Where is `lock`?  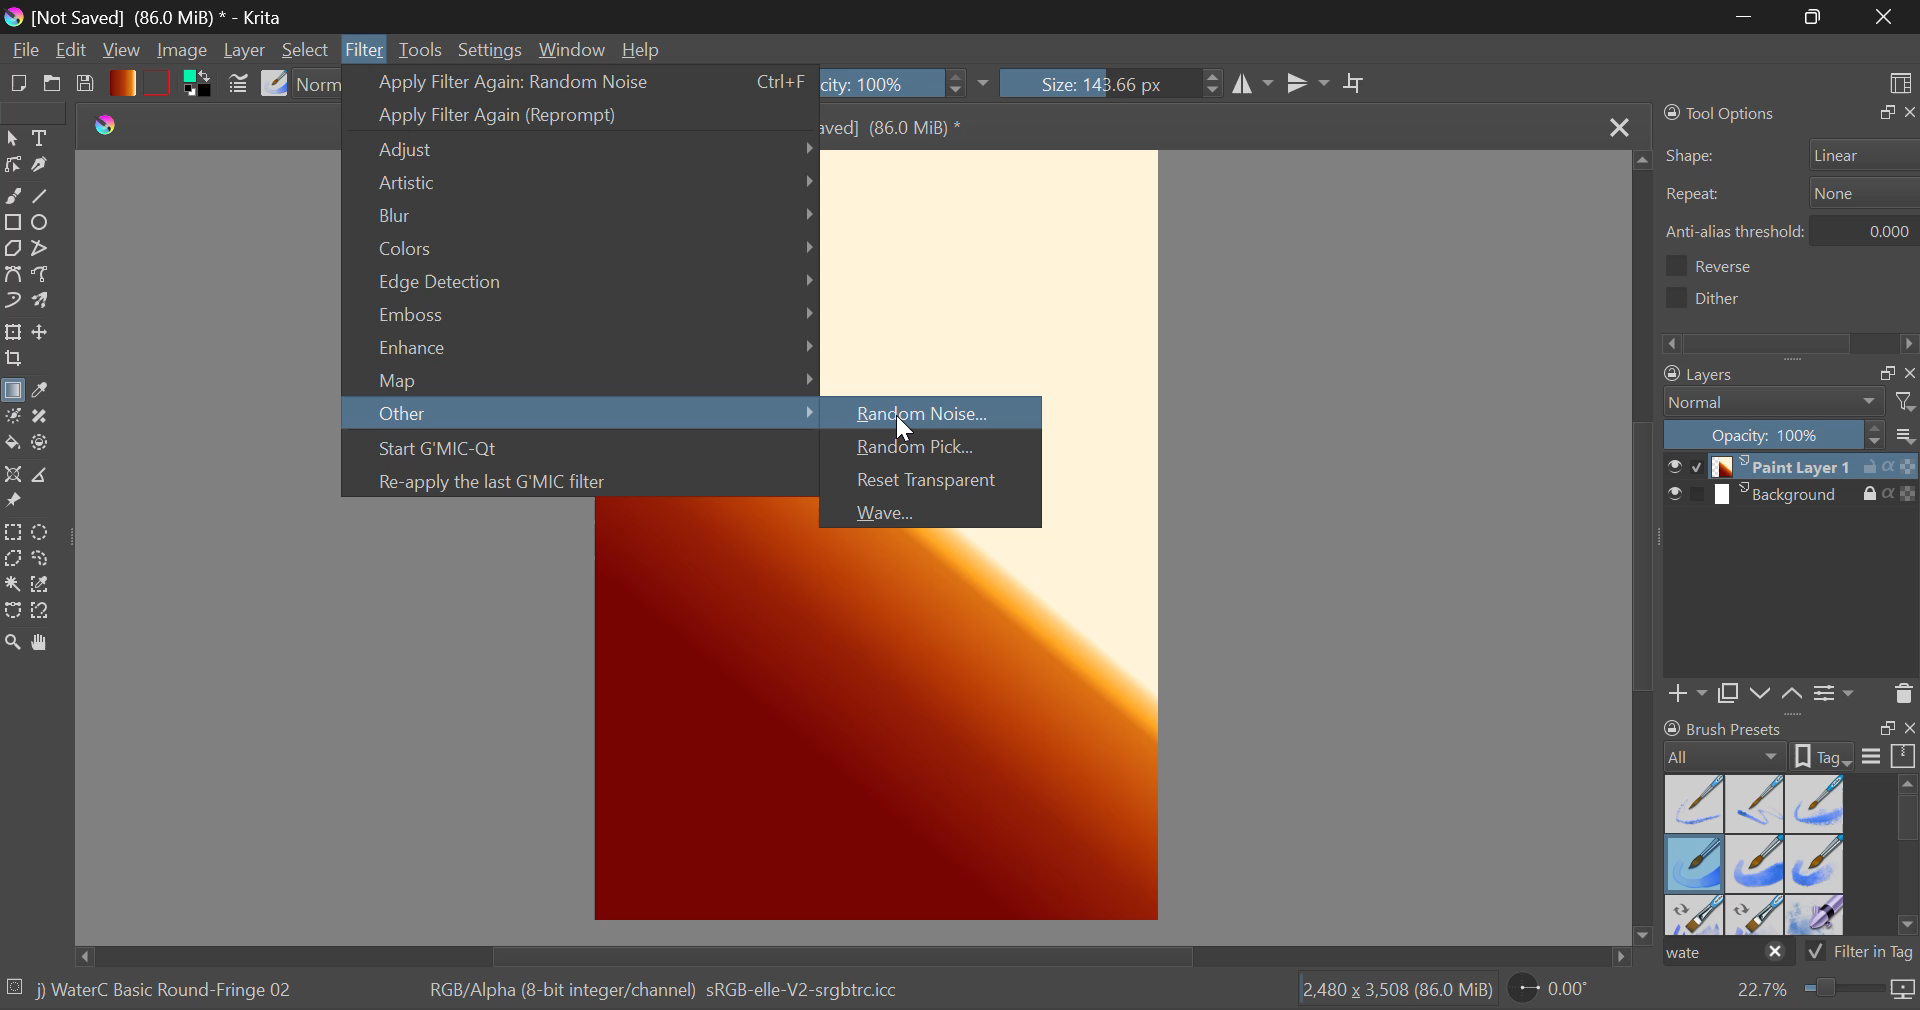
lock is located at coordinates (1873, 469).